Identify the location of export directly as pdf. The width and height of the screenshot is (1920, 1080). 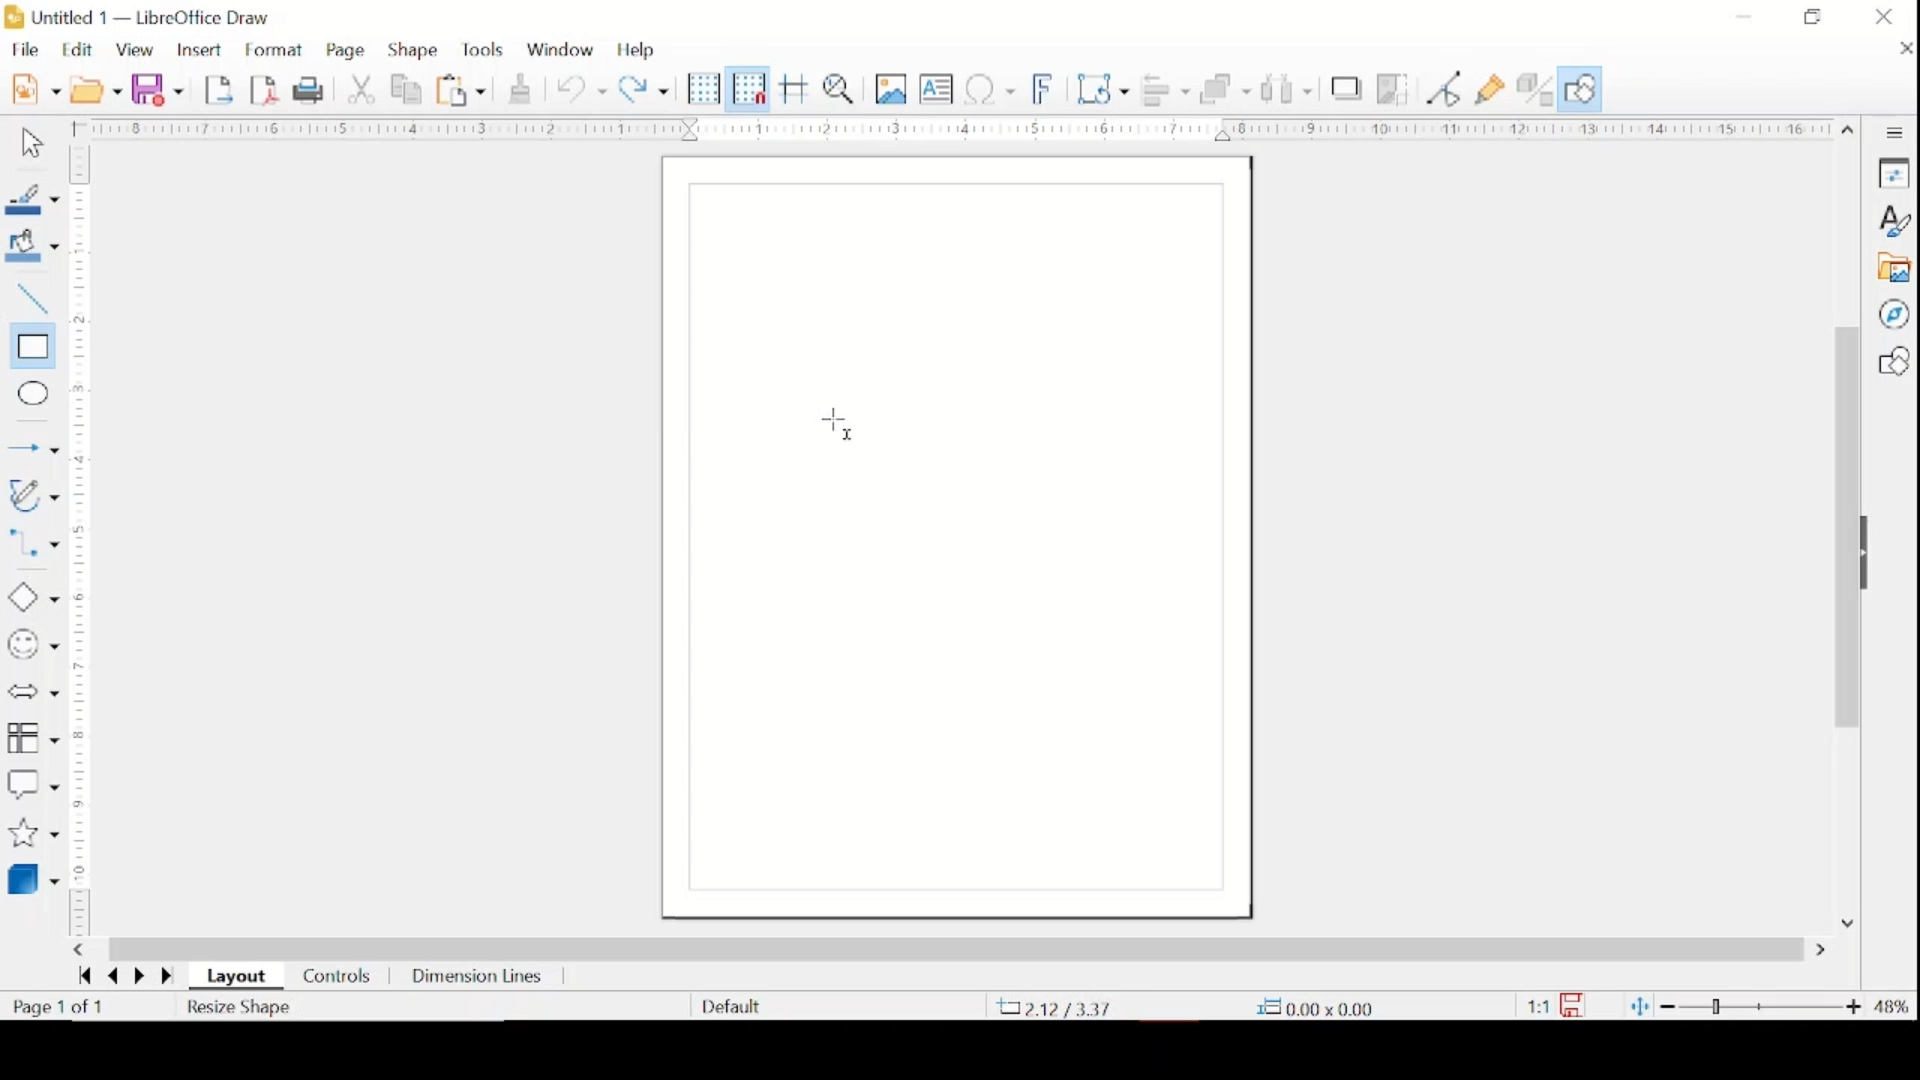
(265, 89).